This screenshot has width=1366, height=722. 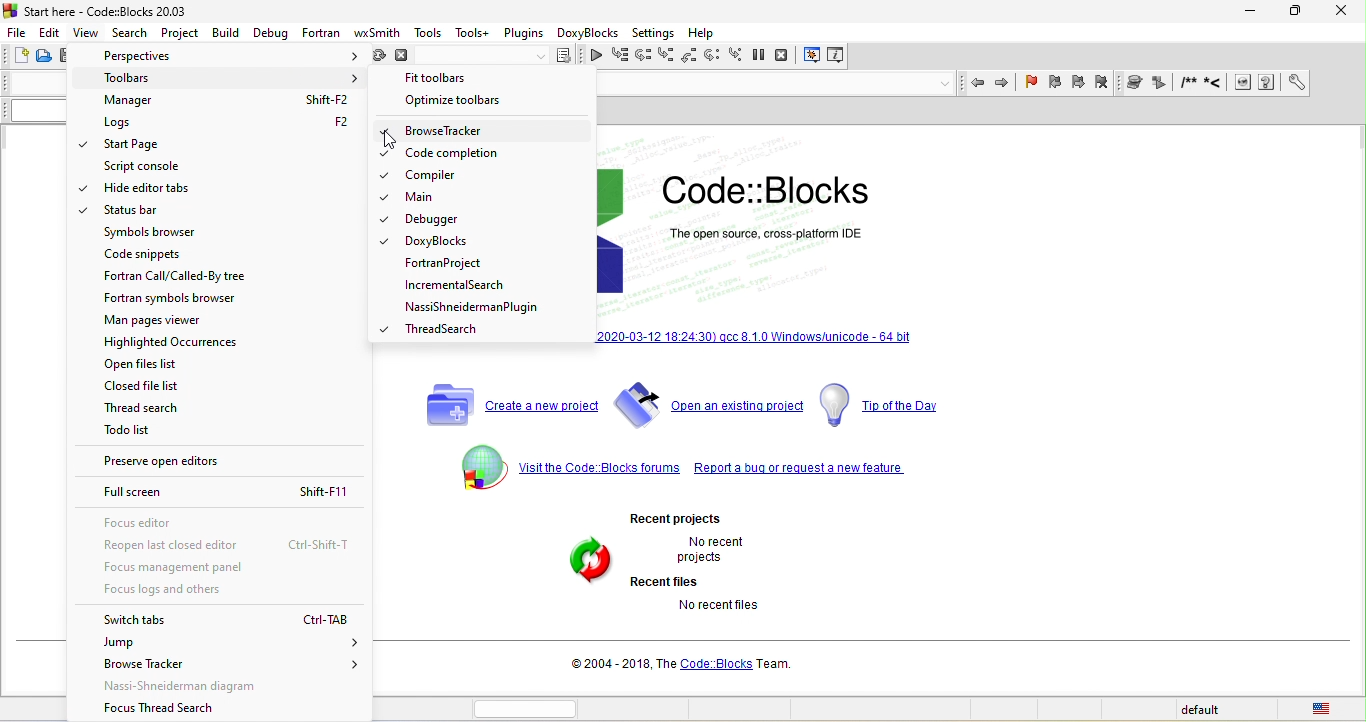 I want to click on block comment, so click(x=1189, y=85).